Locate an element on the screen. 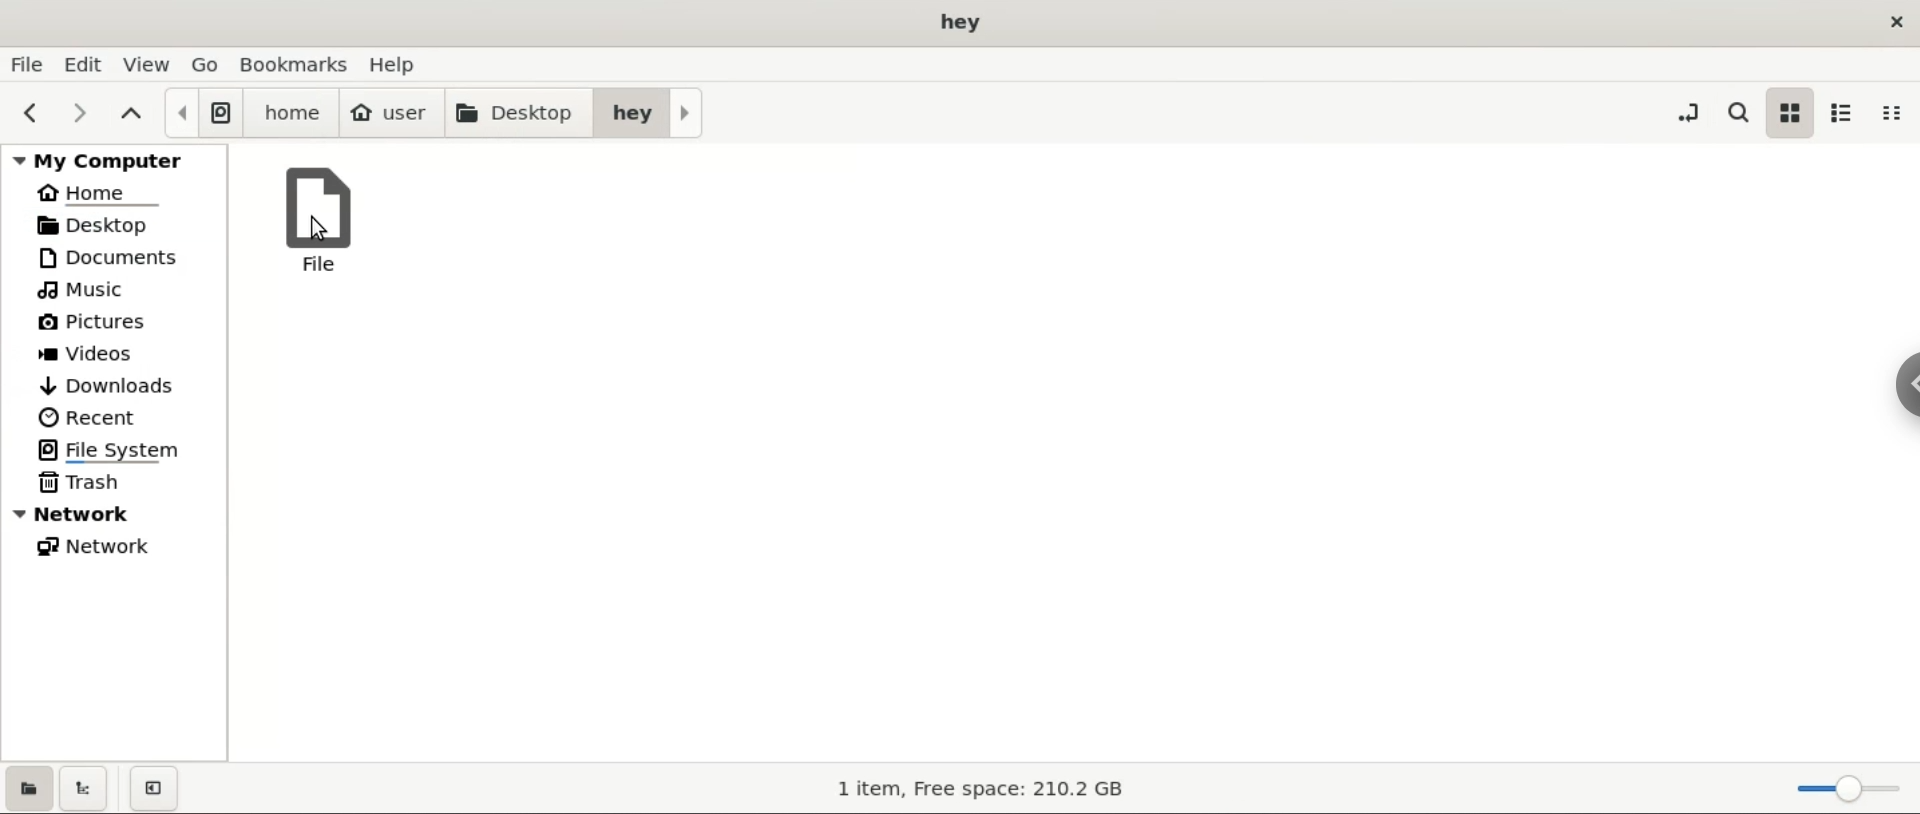  parent folders is located at coordinates (133, 113).